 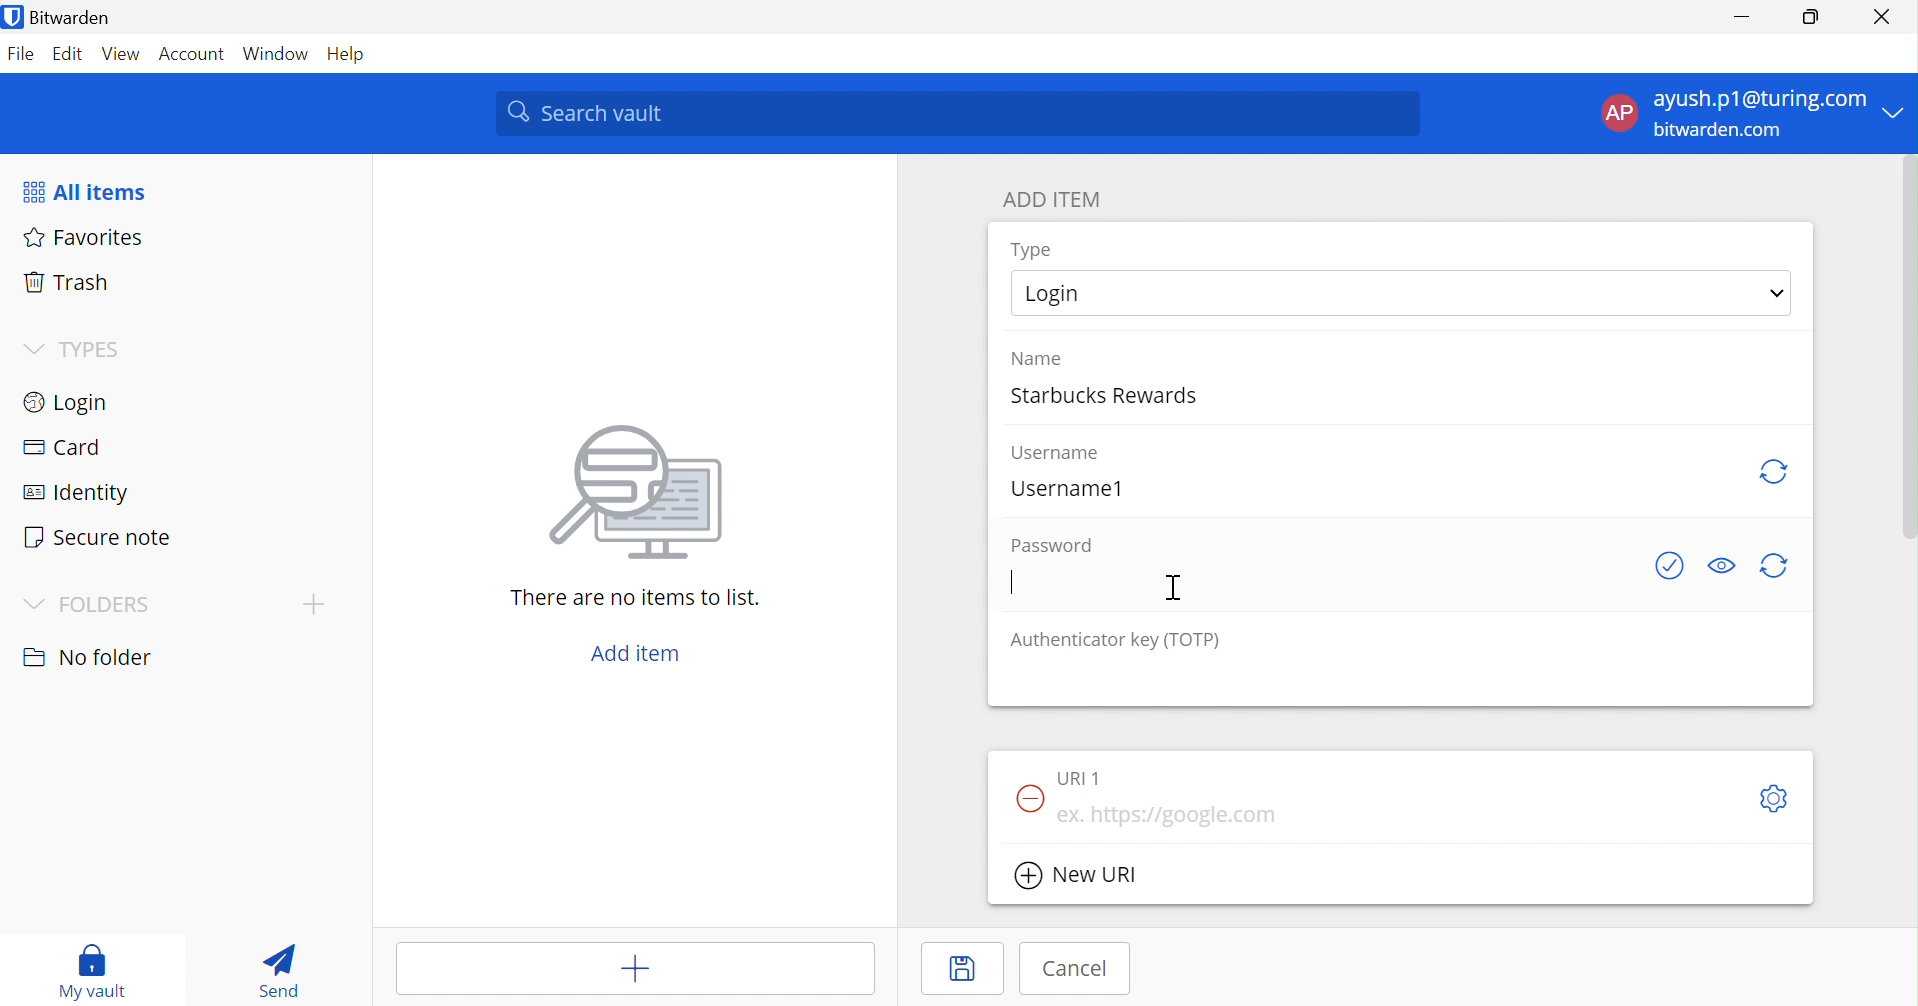 What do you see at coordinates (1898, 111) in the screenshot?
I see `Drop Down` at bounding box center [1898, 111].